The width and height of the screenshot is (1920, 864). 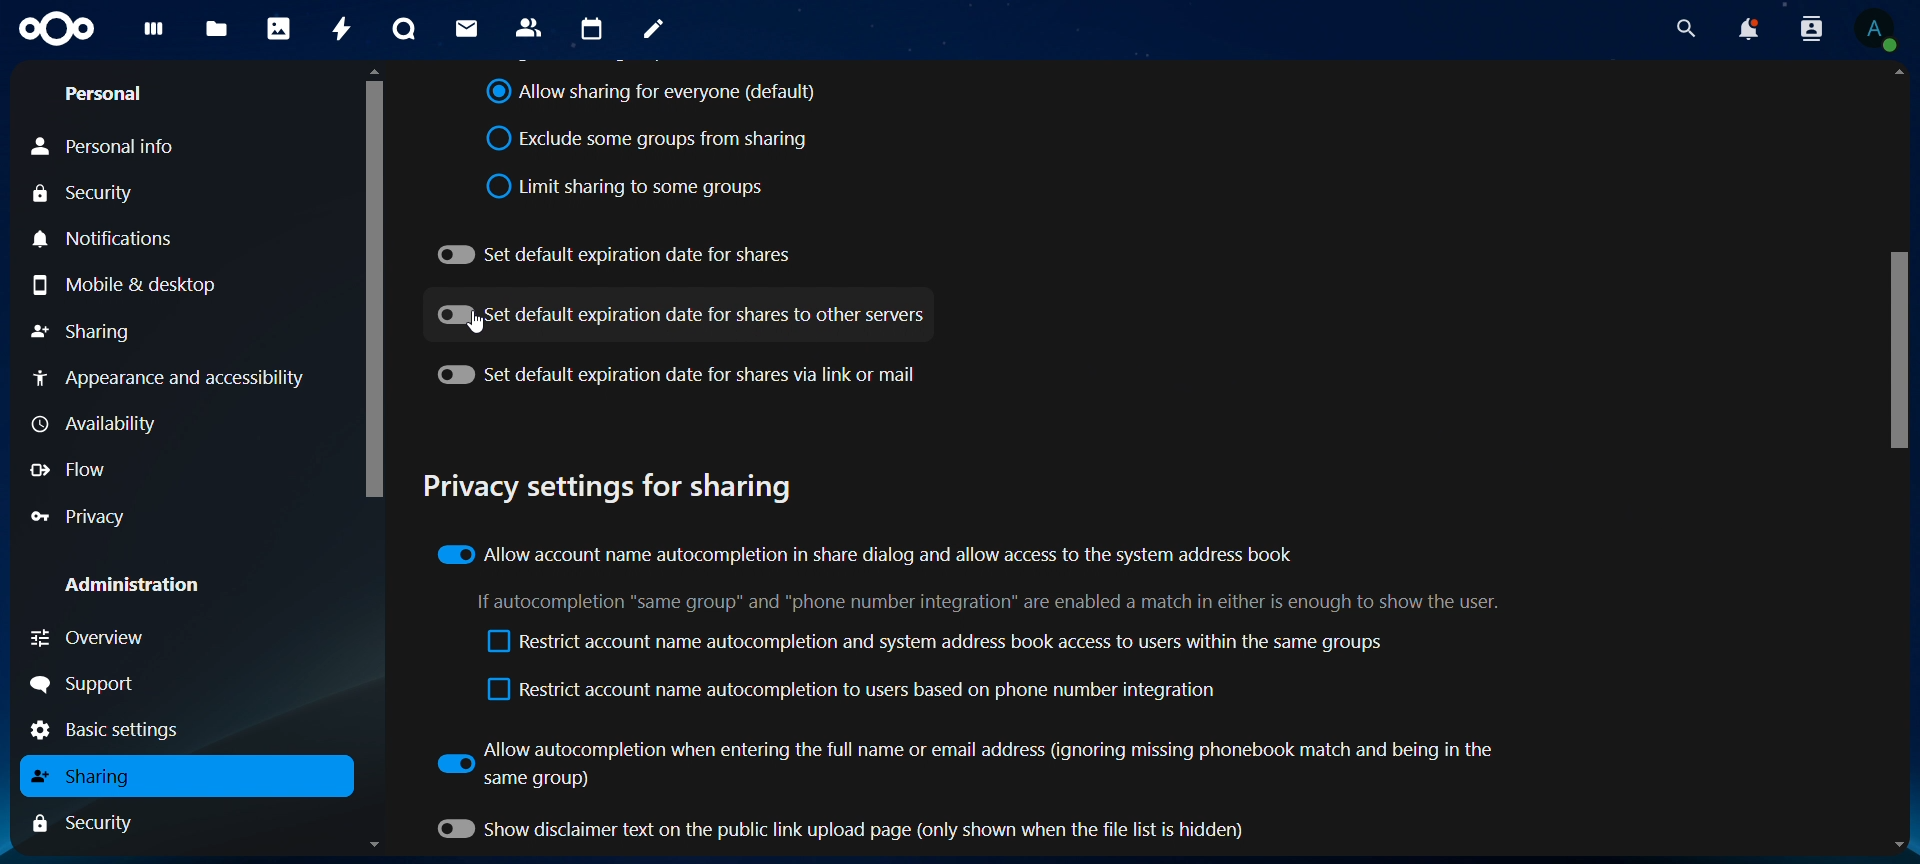 What do you see at coordinates (590, 30) in the screenshot?
I see `calendar` at bounding box center [590, 30].